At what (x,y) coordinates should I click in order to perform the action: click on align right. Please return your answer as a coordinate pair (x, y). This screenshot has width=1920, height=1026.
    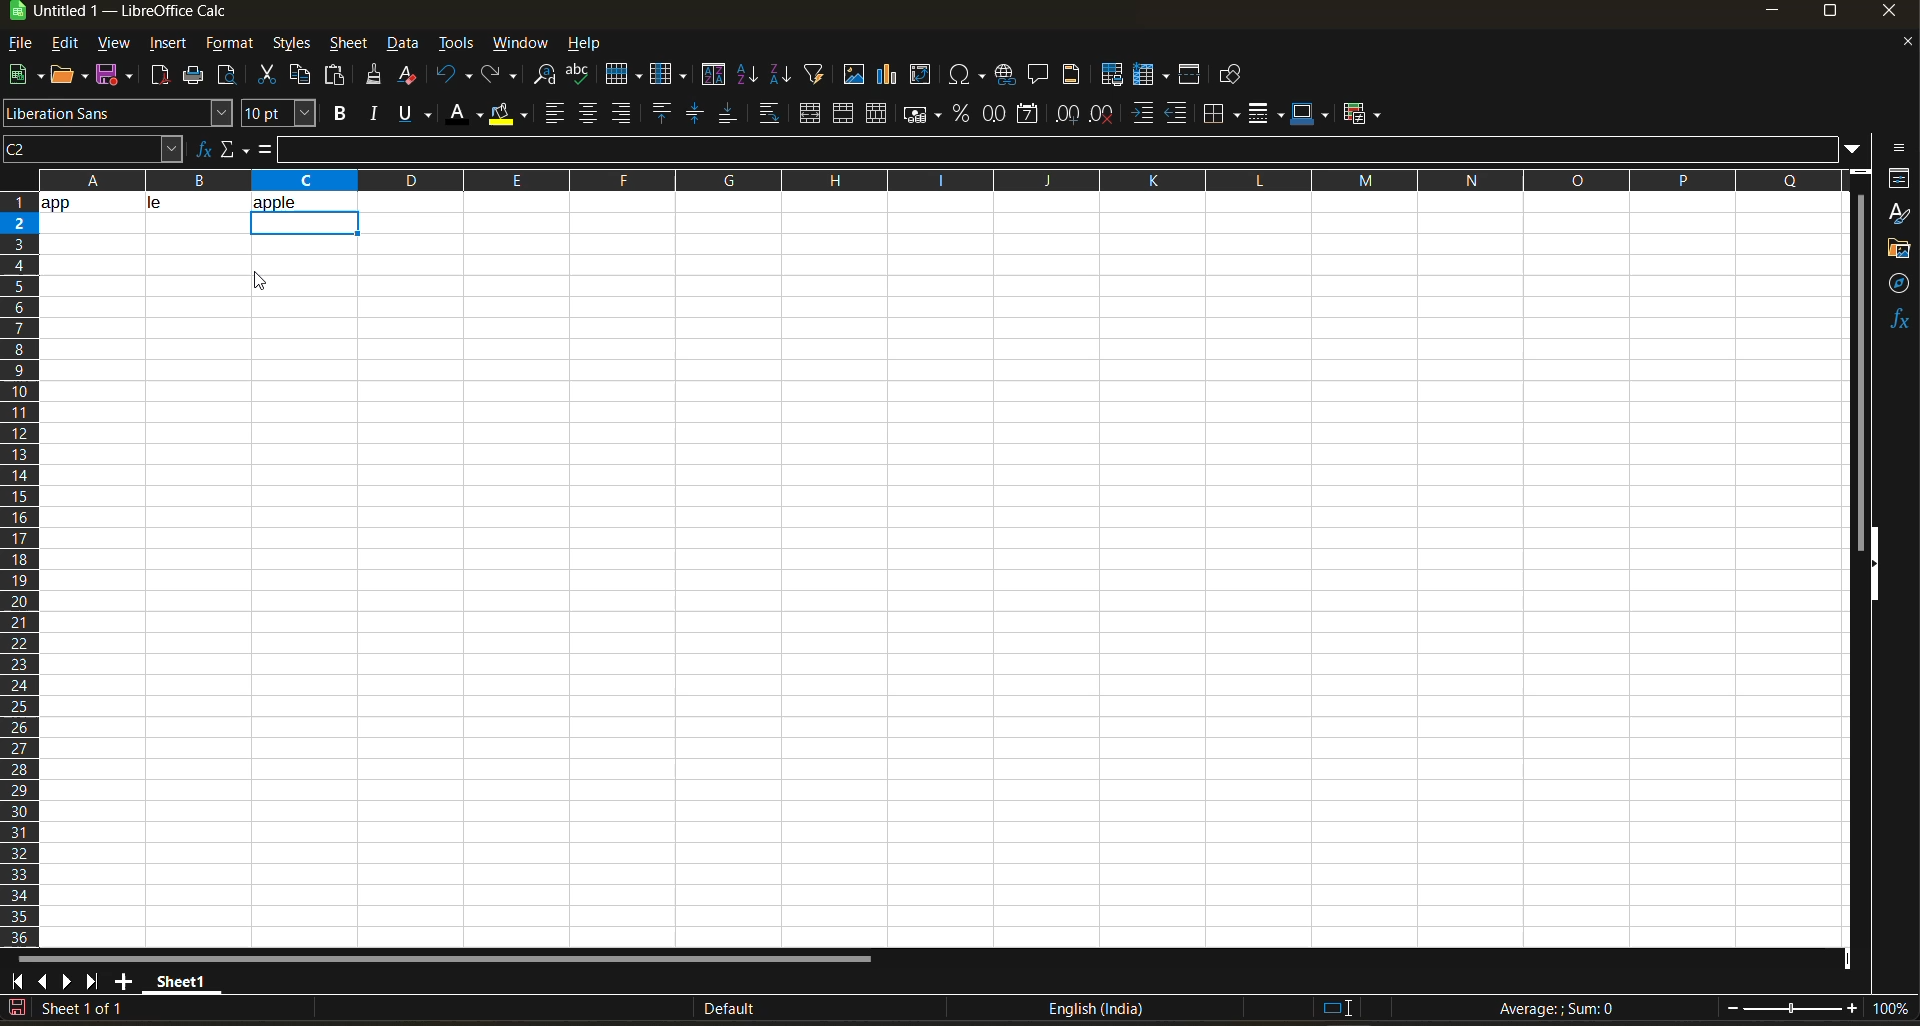
    Looking at the image, I should click on (623, 114).